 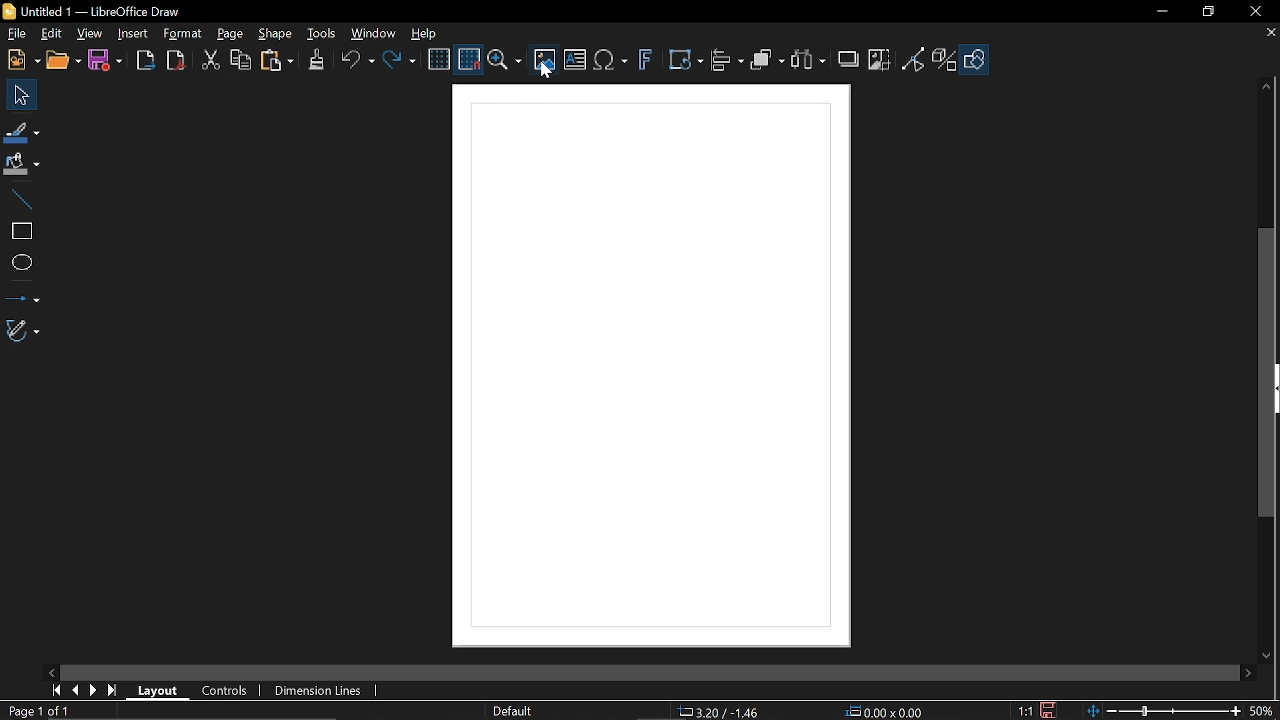 I want to click on Zoom, so click(x=505, y=59).